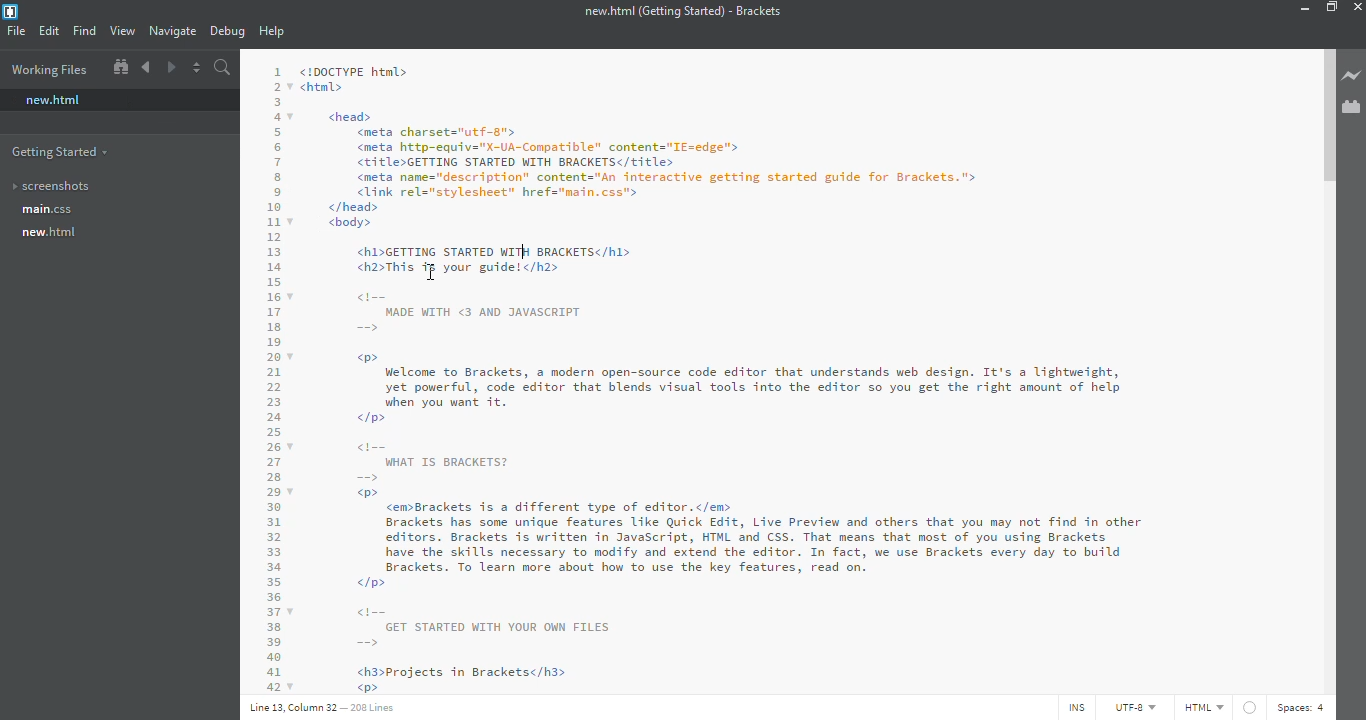 This screenshot has width=1366, height=720. Describe the element at coordinates (227, 31) in the screenshot. I see `debug` at that location.